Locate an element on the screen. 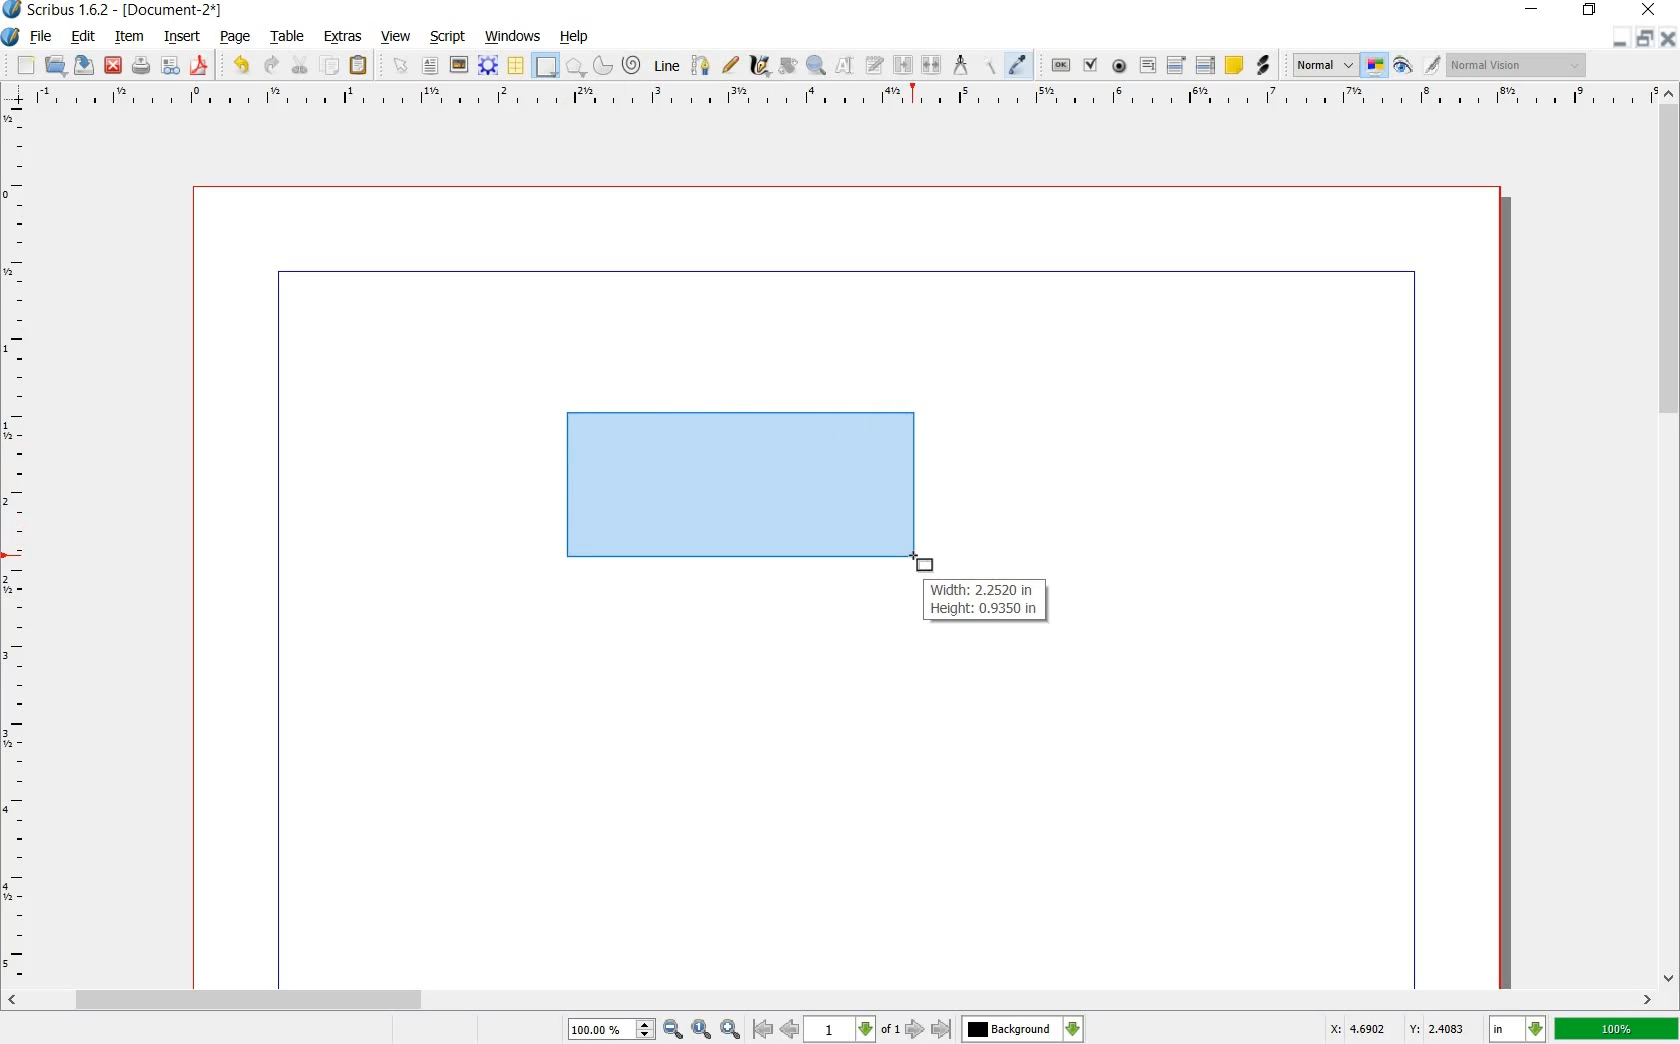 The image size is (1680, 1044). RESTORE is located at coordinates (1588, 13).